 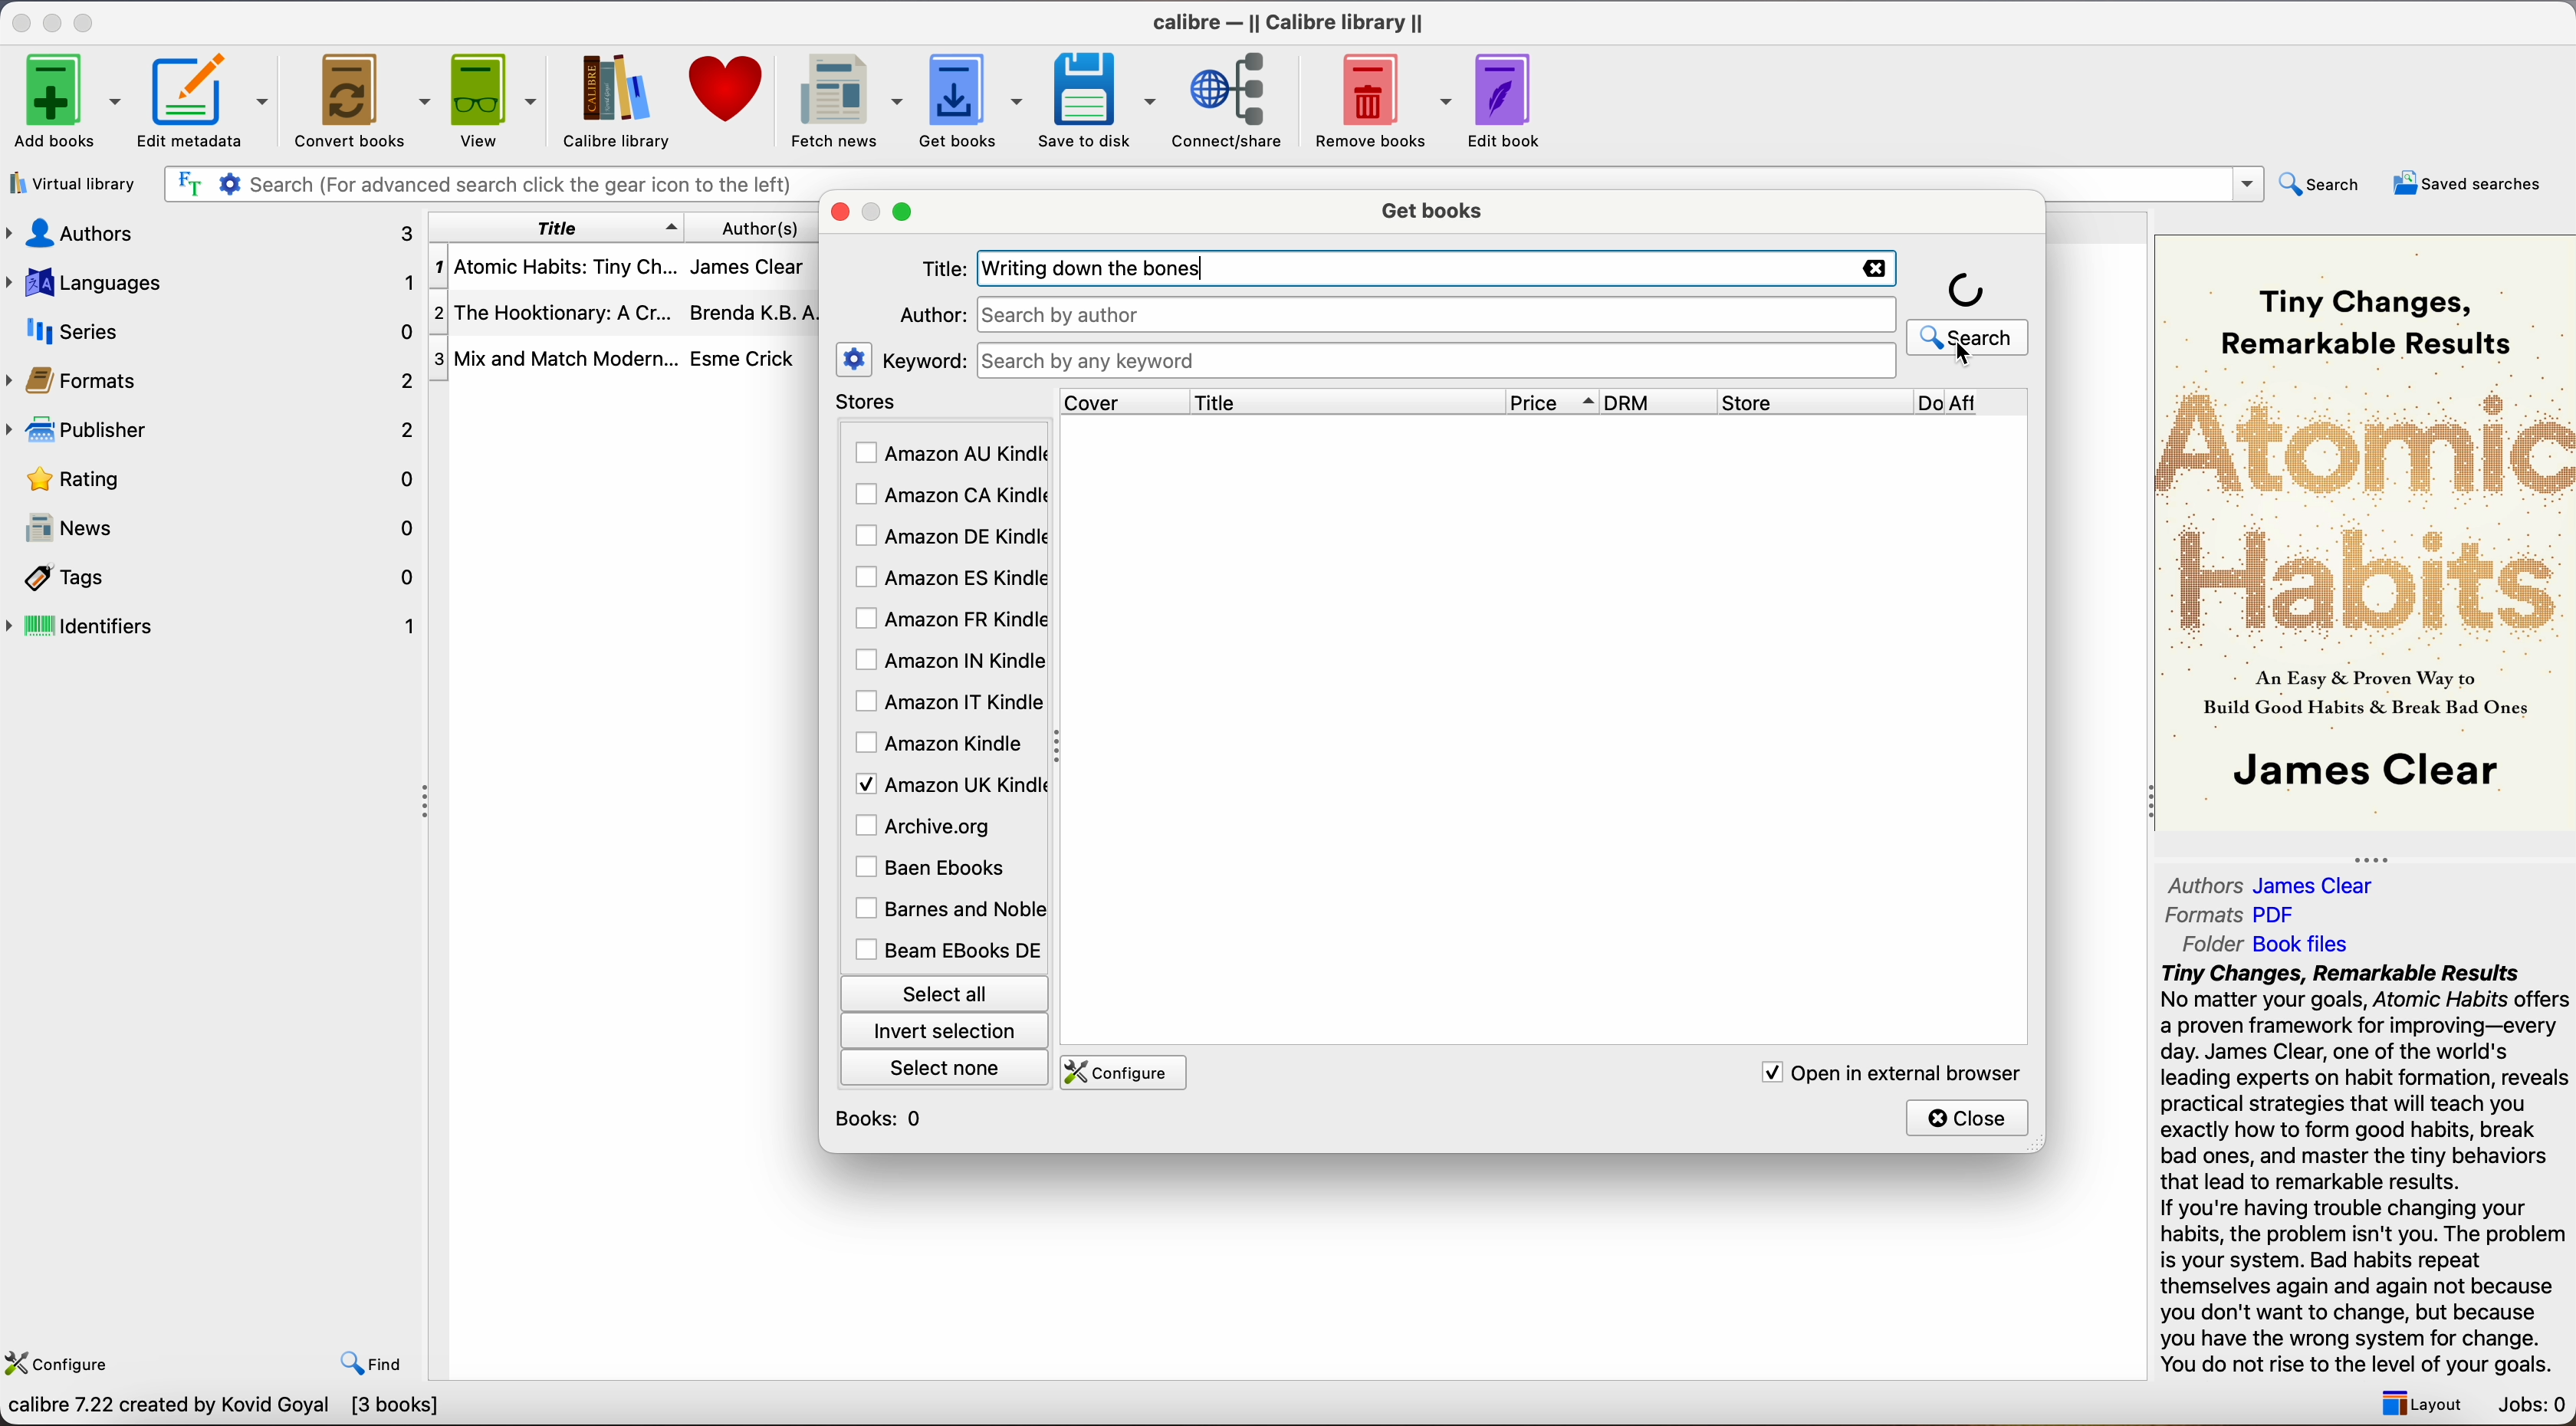 I want to click on beam ebooks DE, so click(x=947, y=950).